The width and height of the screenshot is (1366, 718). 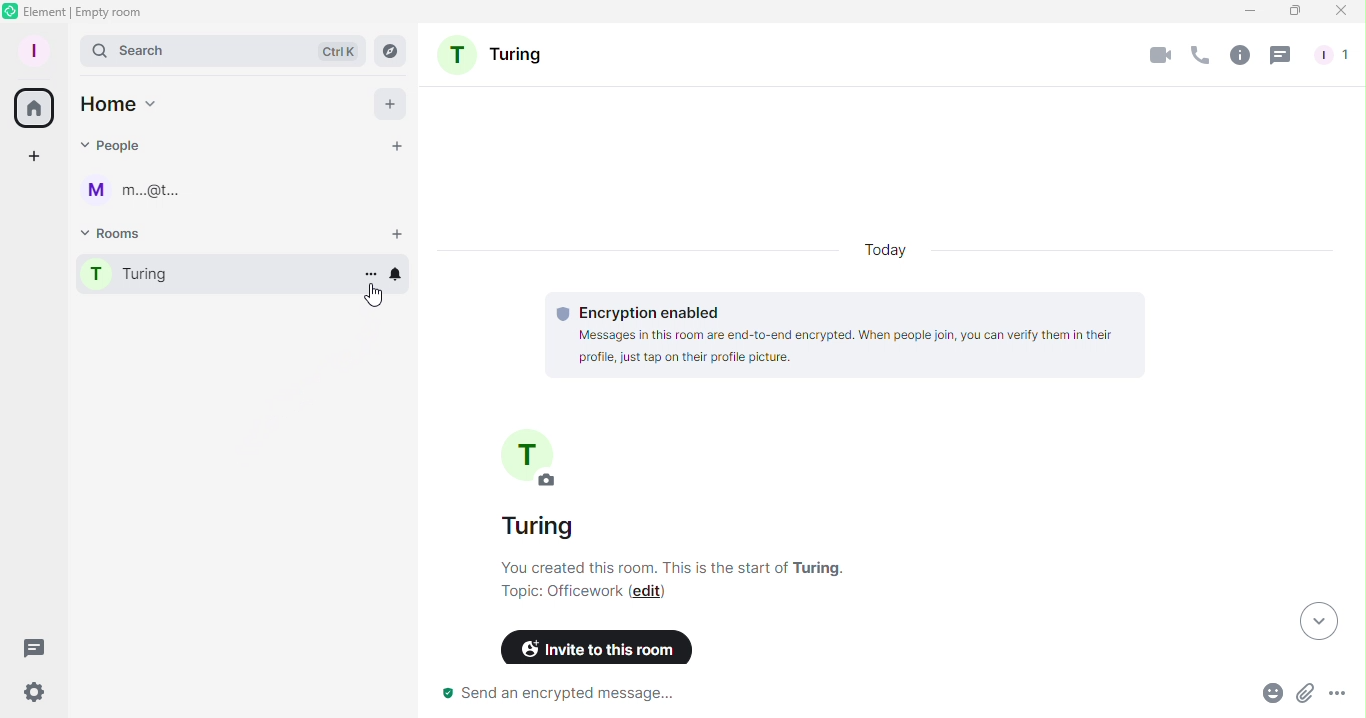 I want to click on Send an encrypted message, so click(x=605, y=696).